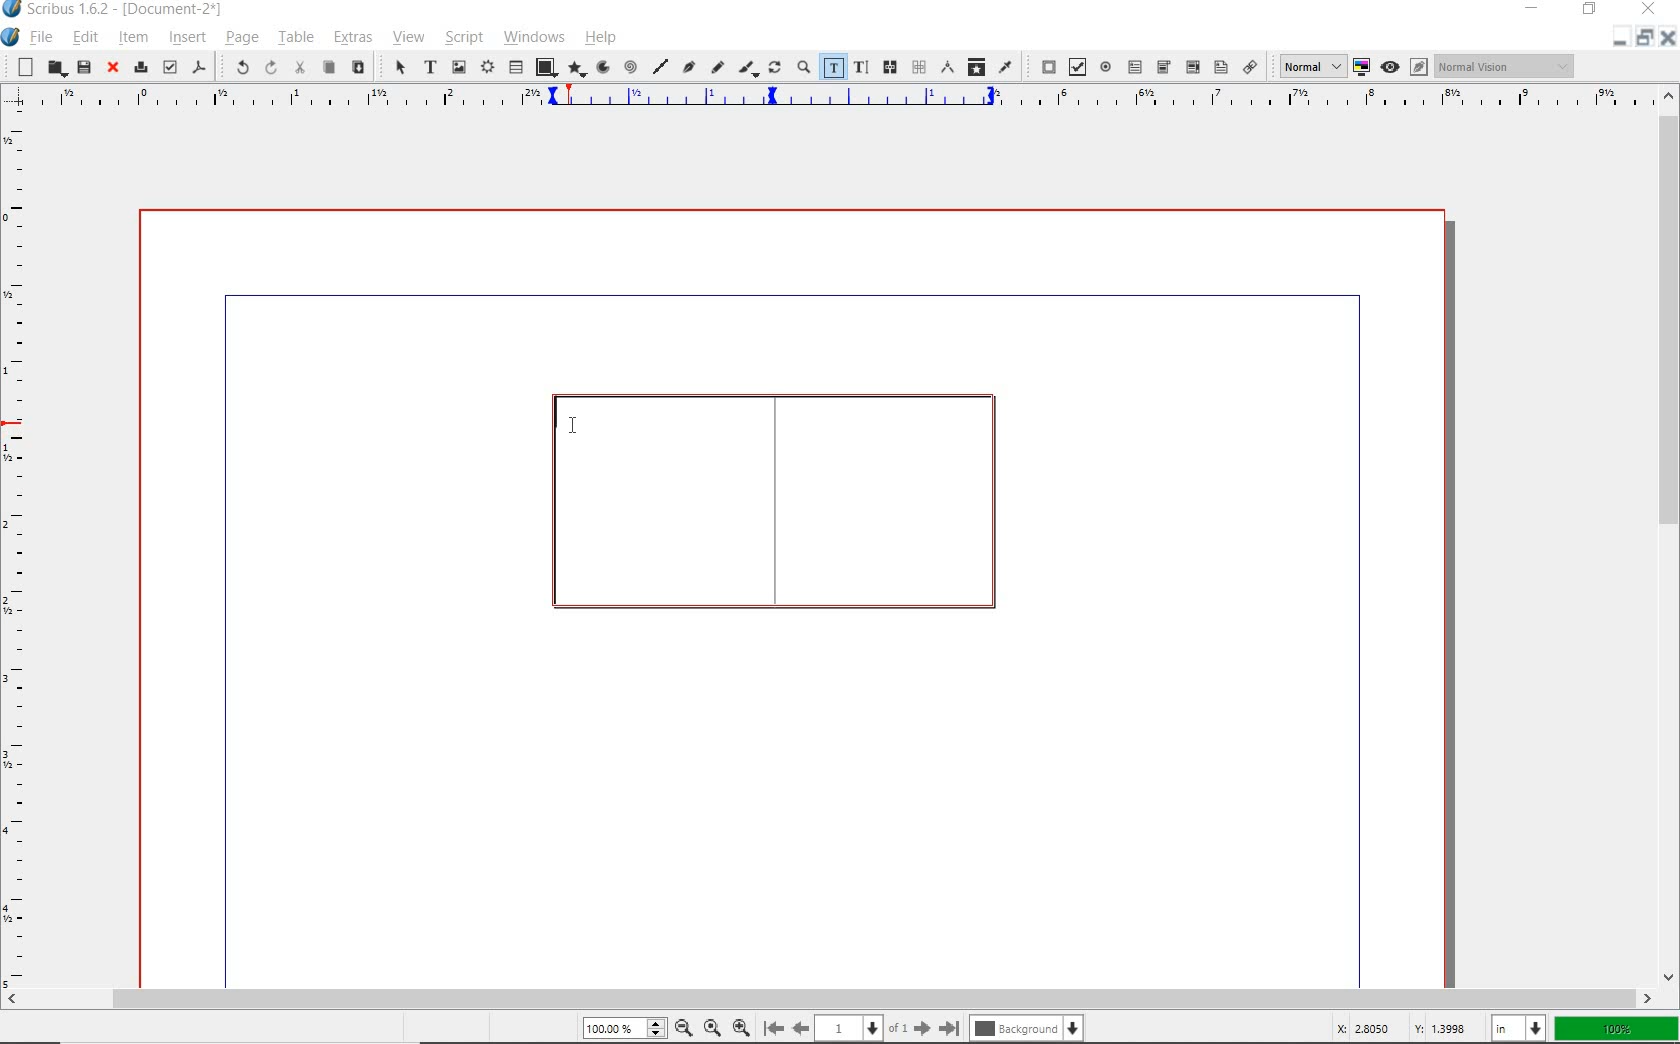 This screenshot has height=1044, width=1680. Describe the element at coordinates (945, 69) in the screenshot. I see `measurements` at that location.